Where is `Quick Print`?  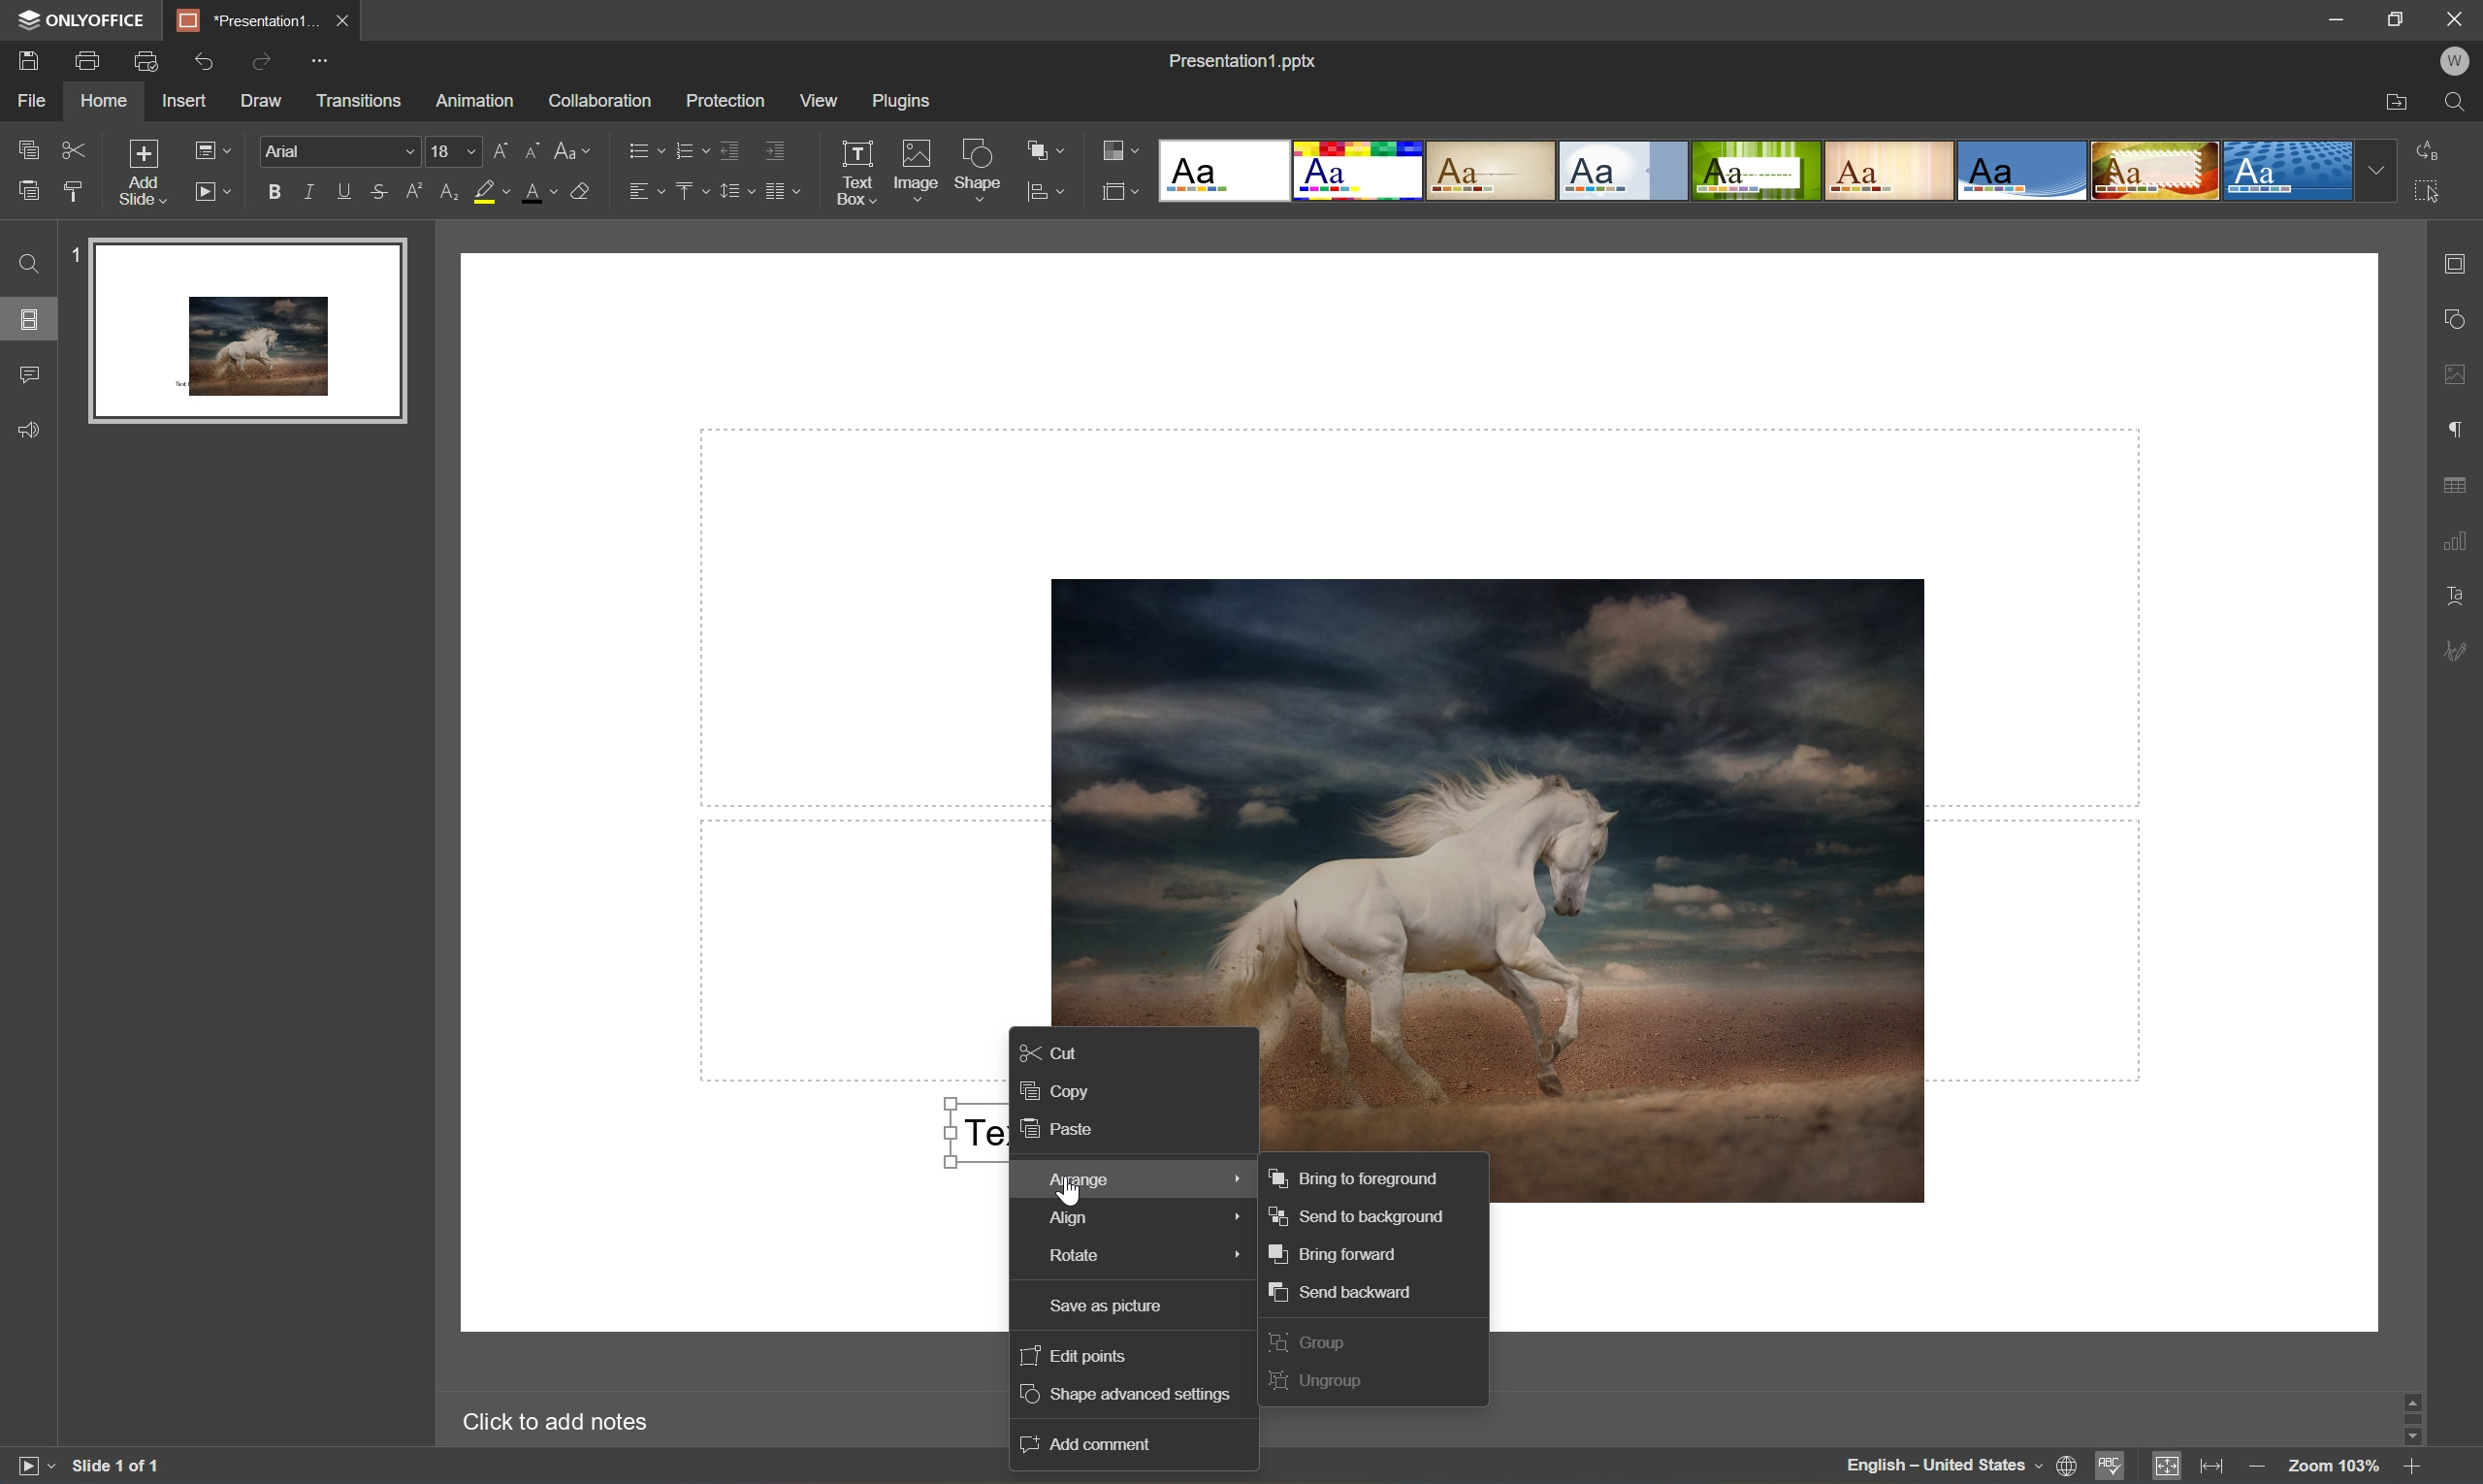 Quick Print is located at coordinates (151, 59).